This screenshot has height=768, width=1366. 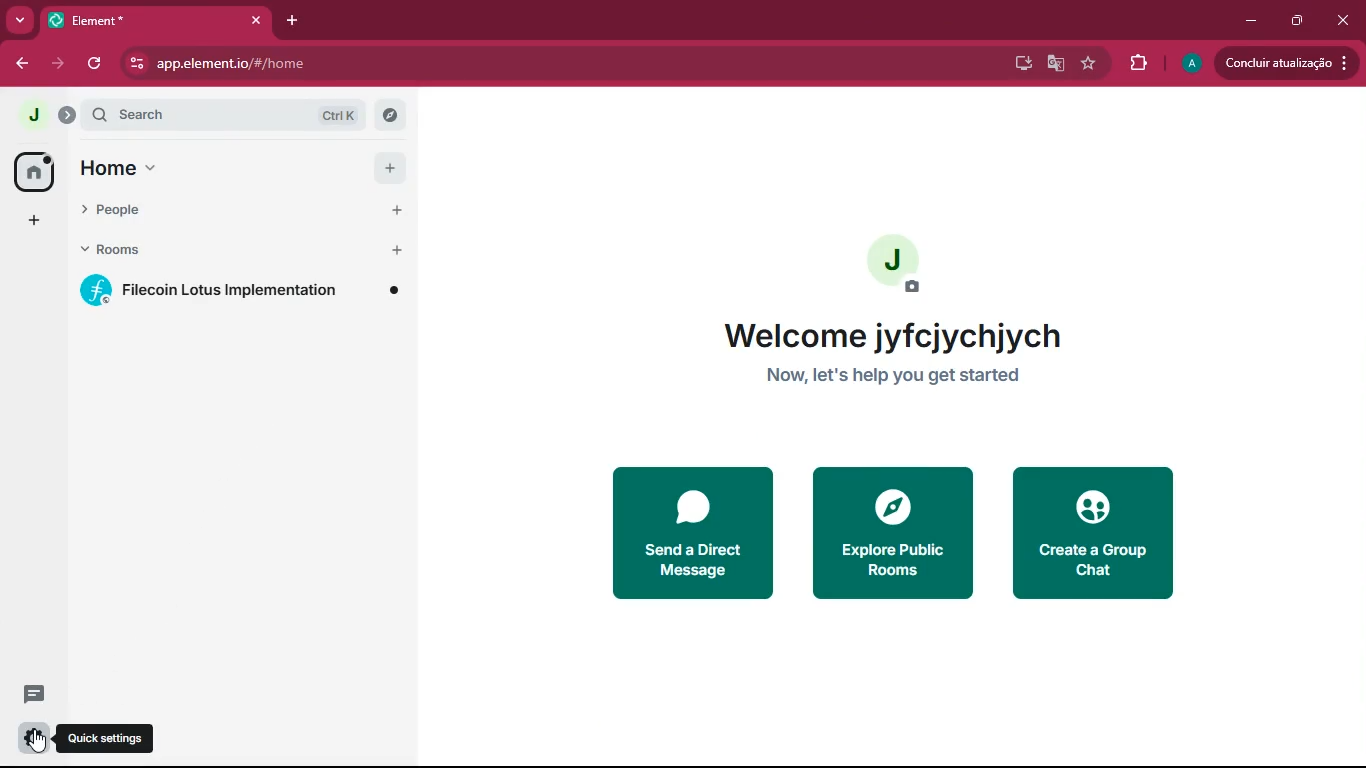 What do you see at coordinates (1286, 65) in the screenshot?
I see `update` at bounding box center [1286, 65].